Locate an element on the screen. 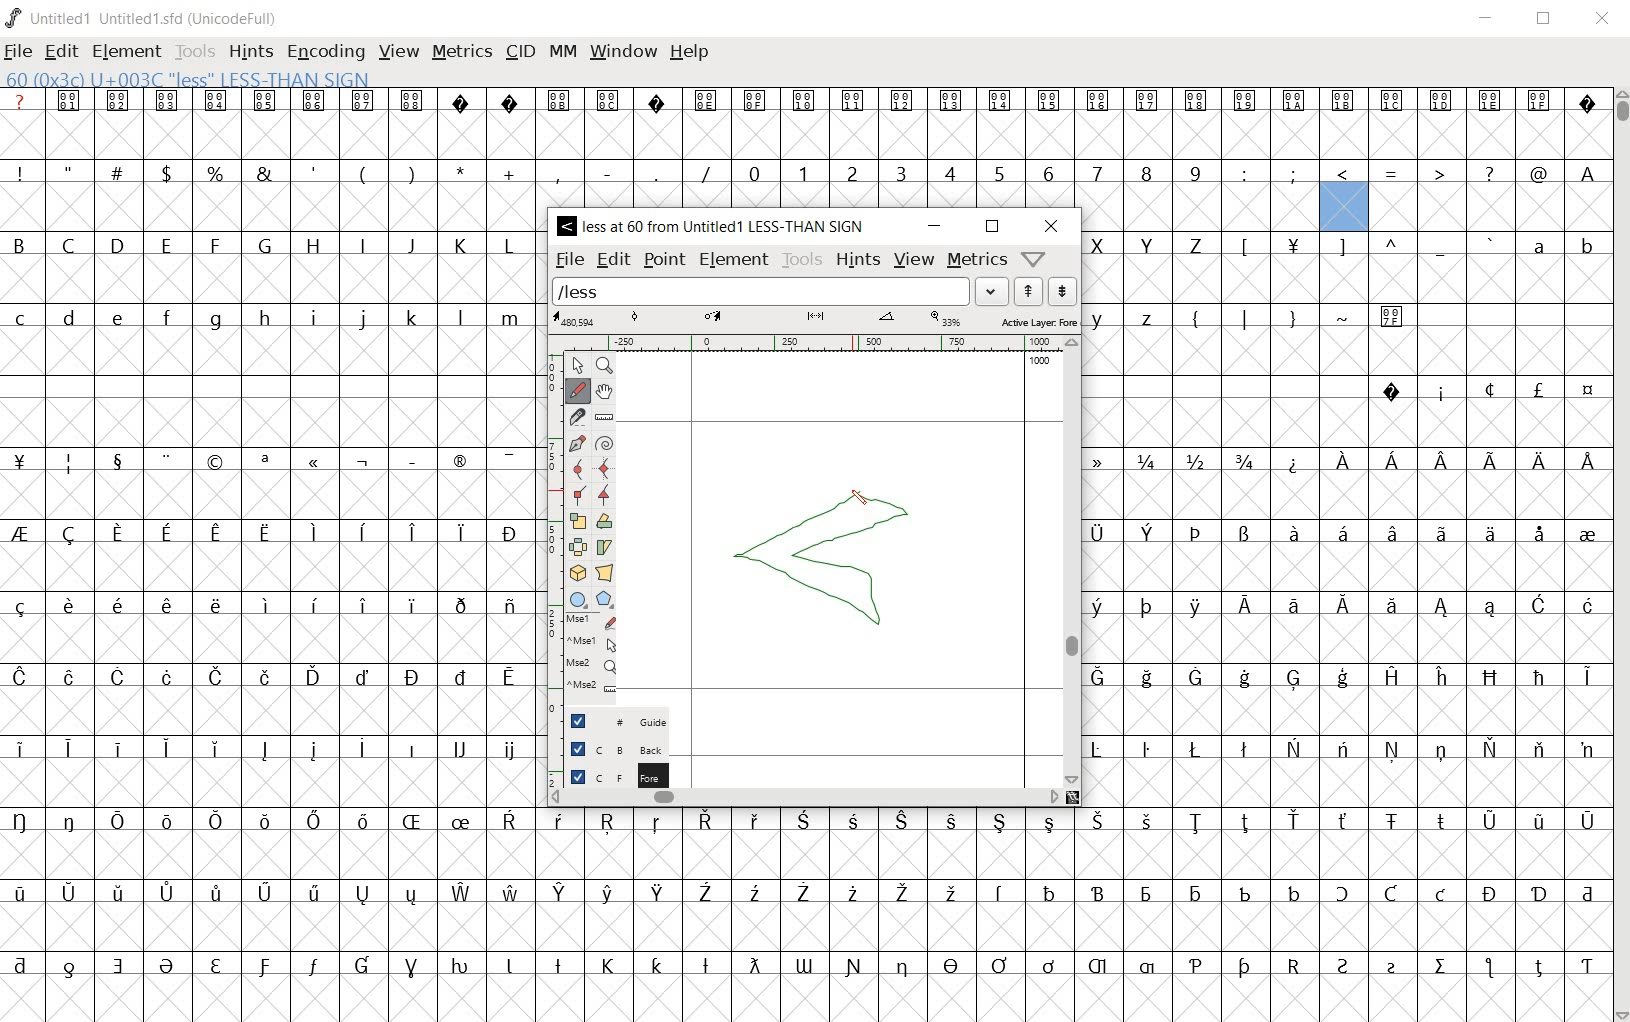  special letters is located at coordinates (1438, 460).